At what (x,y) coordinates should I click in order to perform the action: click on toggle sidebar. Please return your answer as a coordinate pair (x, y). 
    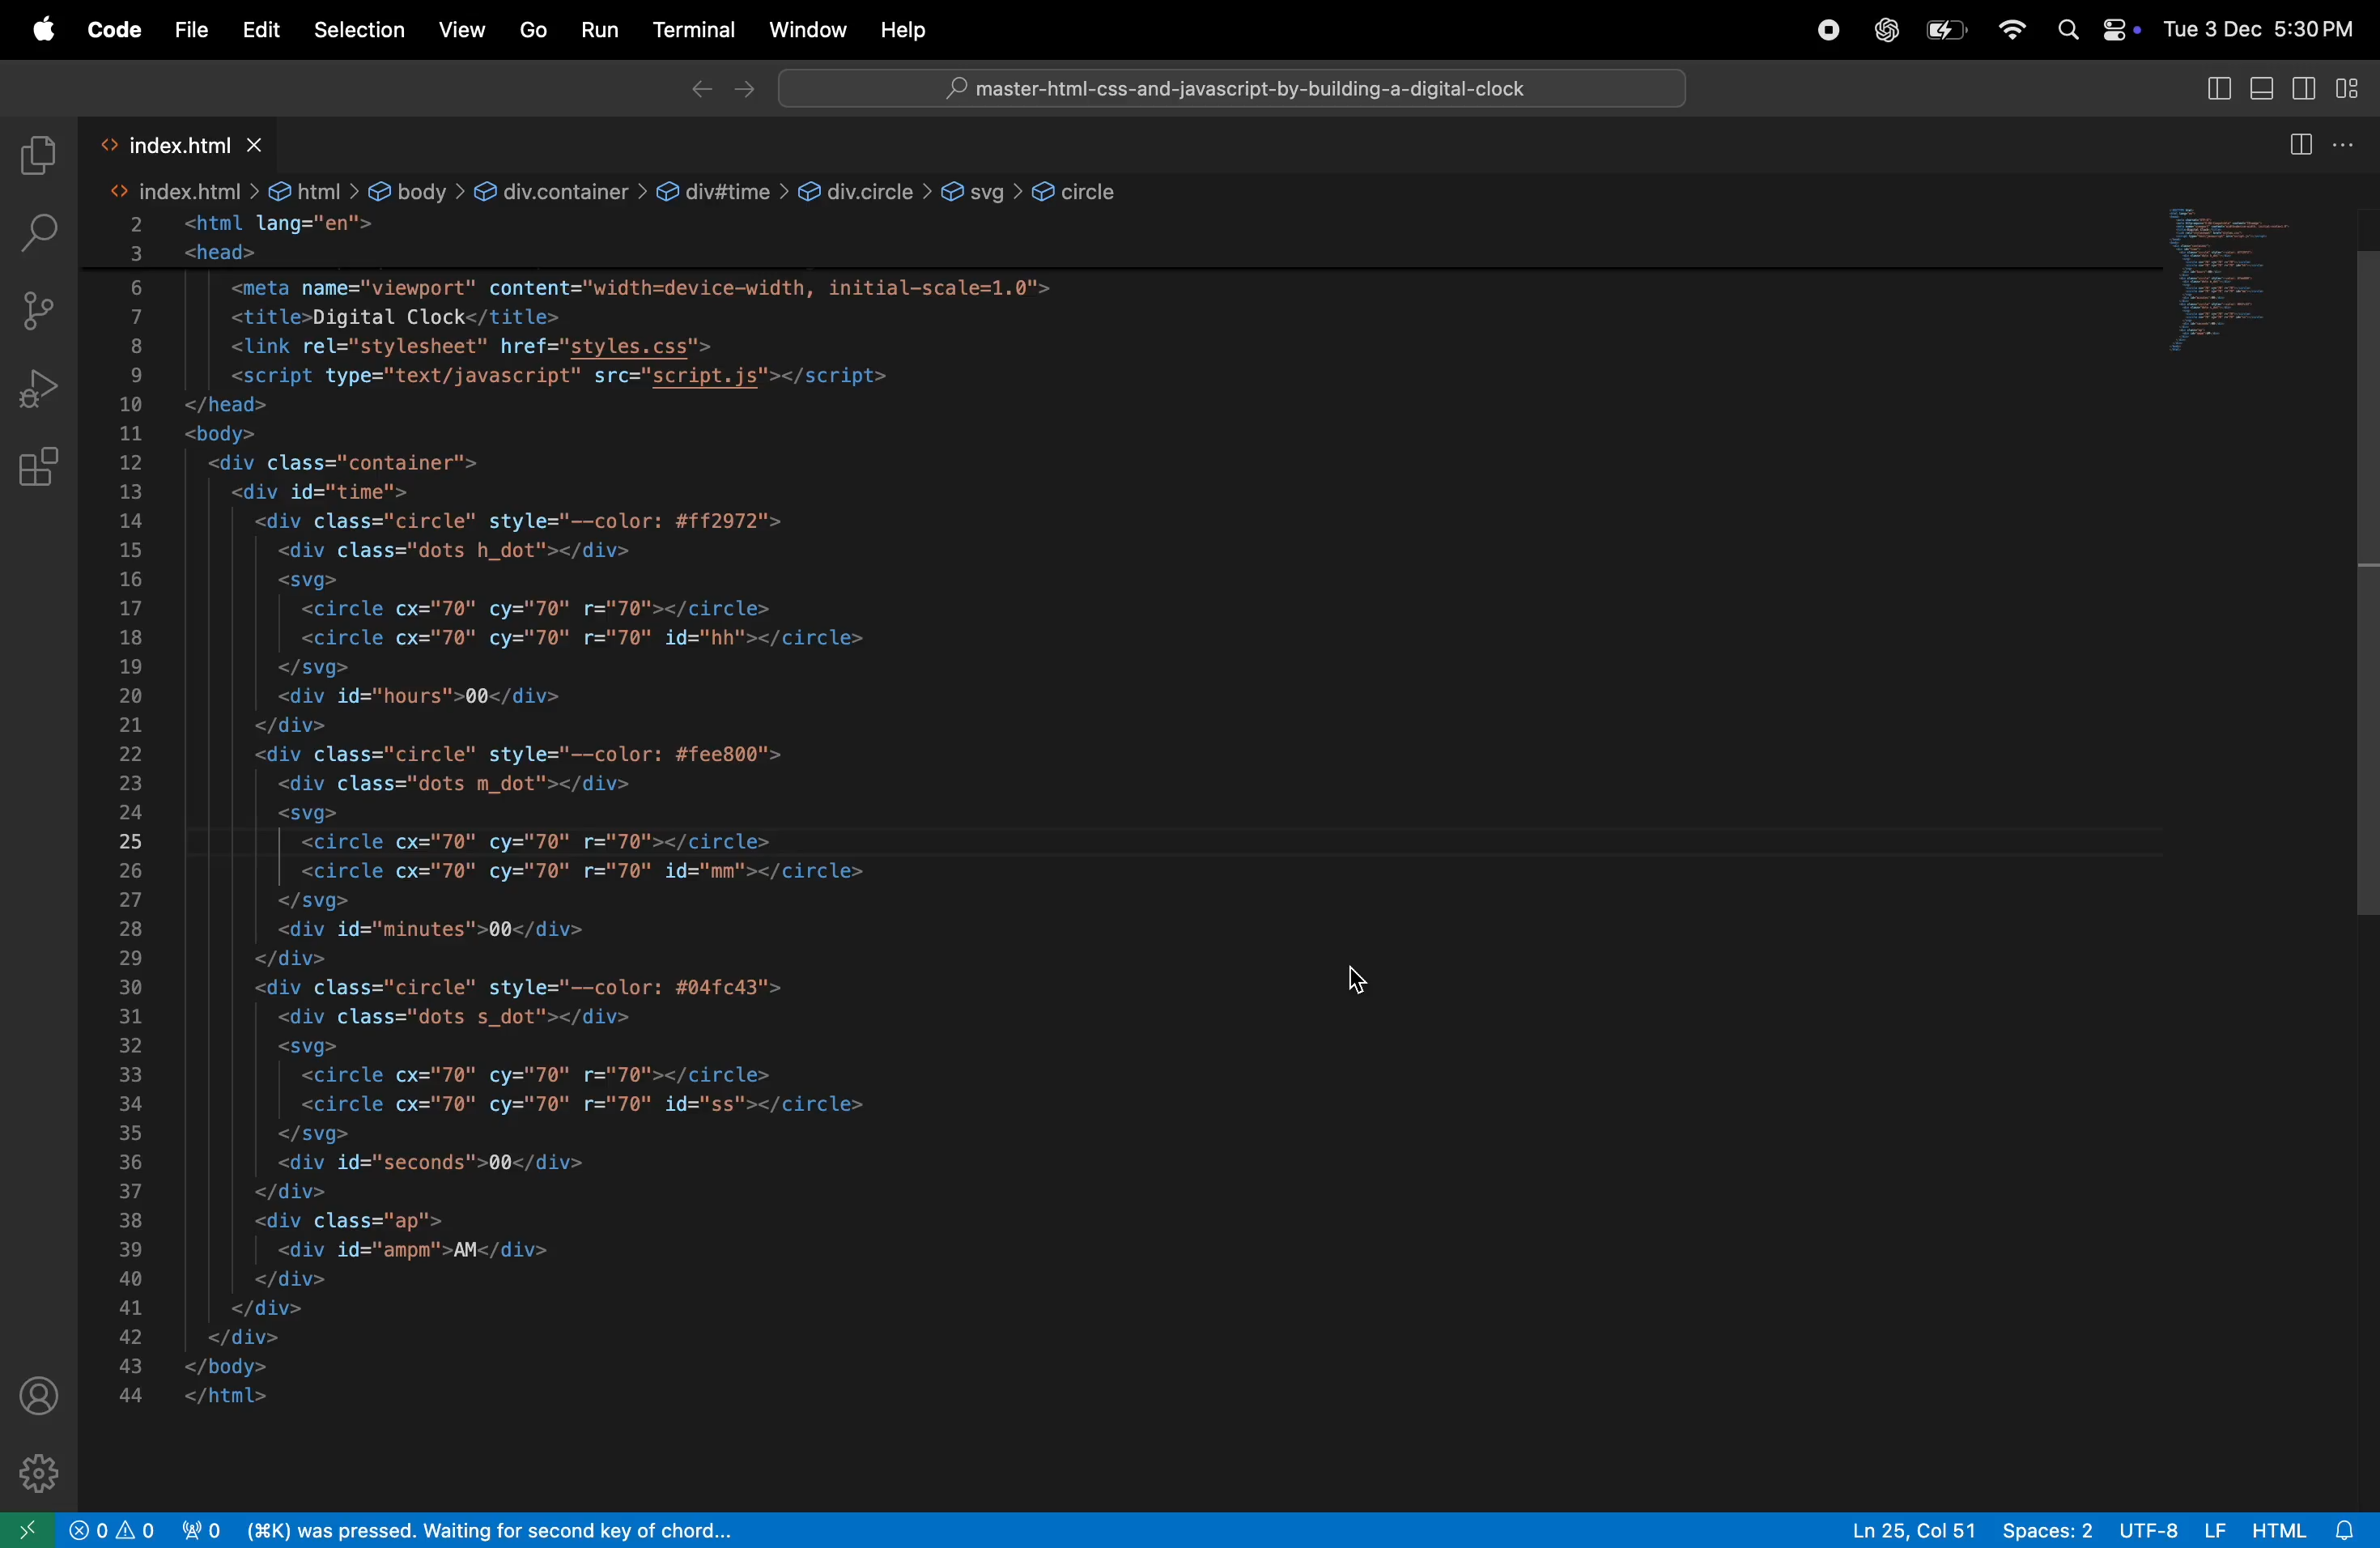
    Looking at the image, I should click on (2312, 91).